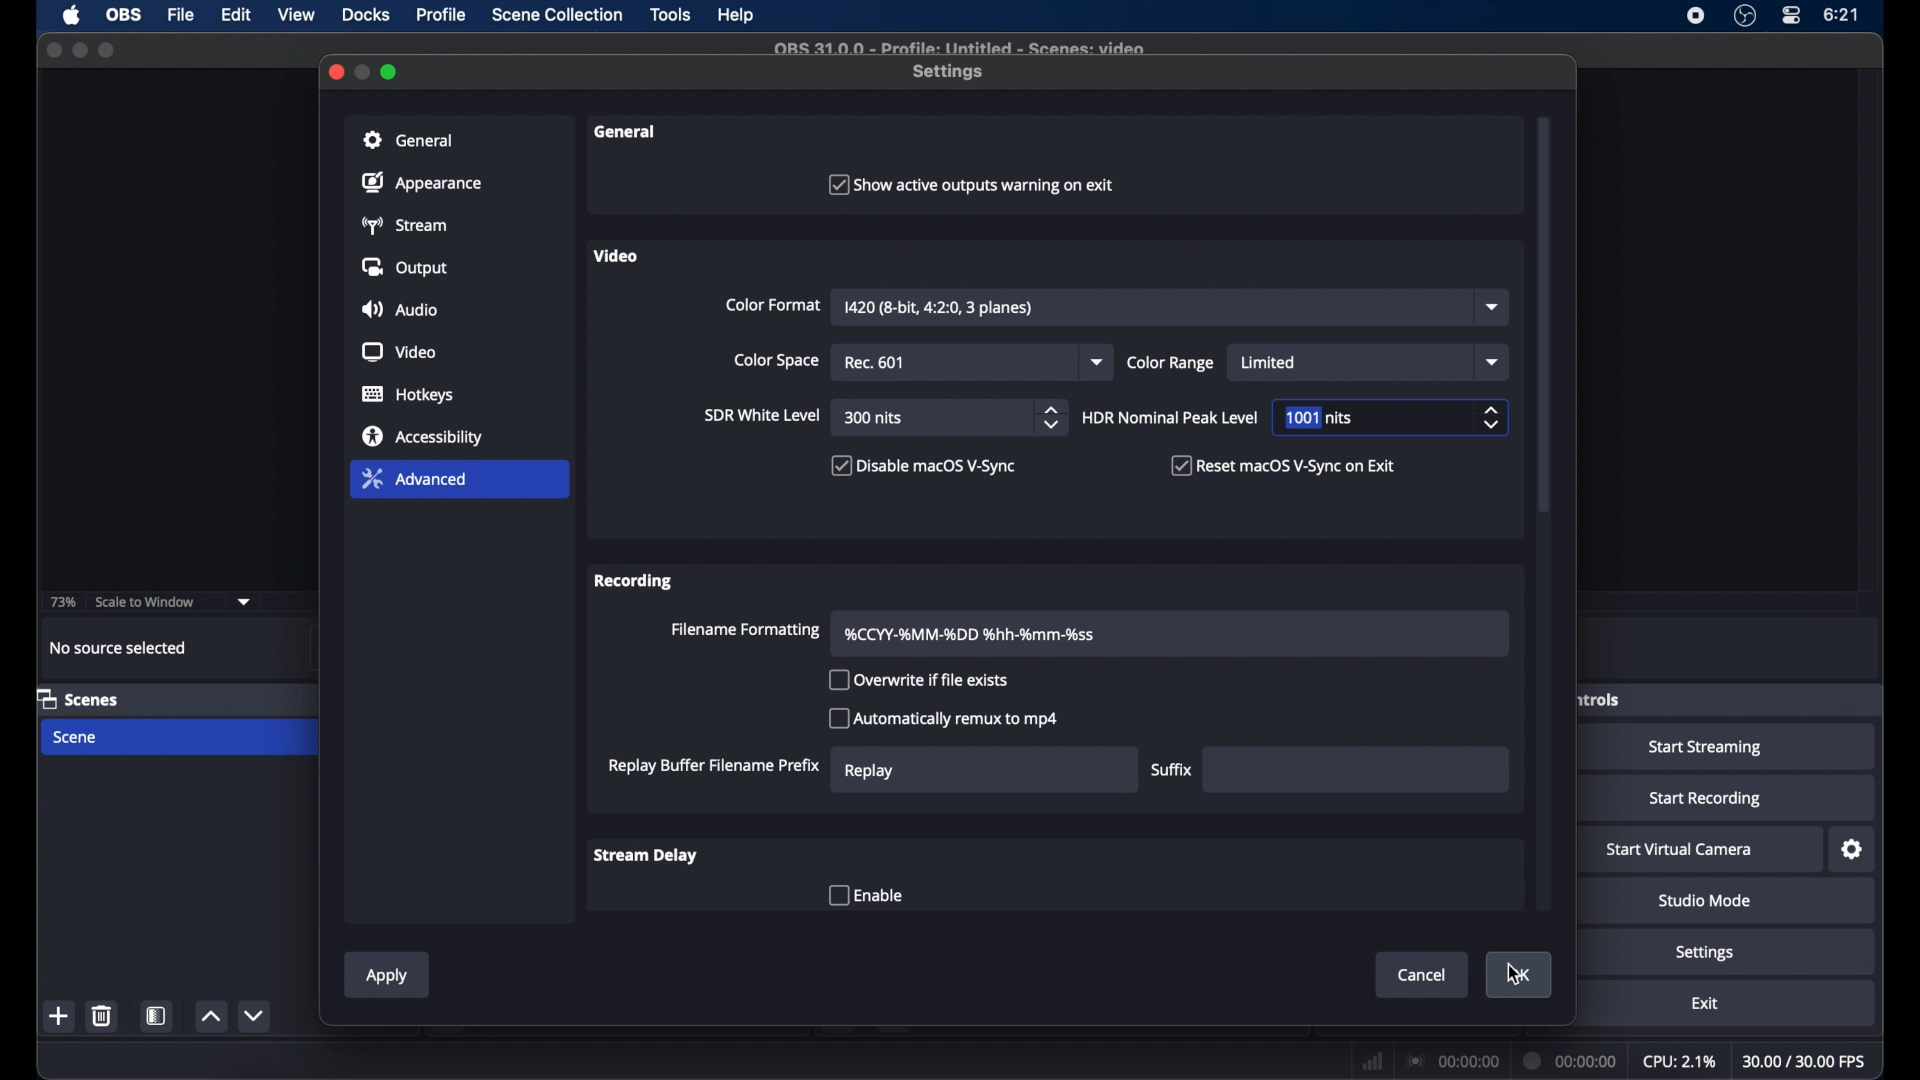 The height and width of the screenshot is (1080, 1920). Describe the element at coordinates (773, 305) in the screenshot. I see `color format` at that location.